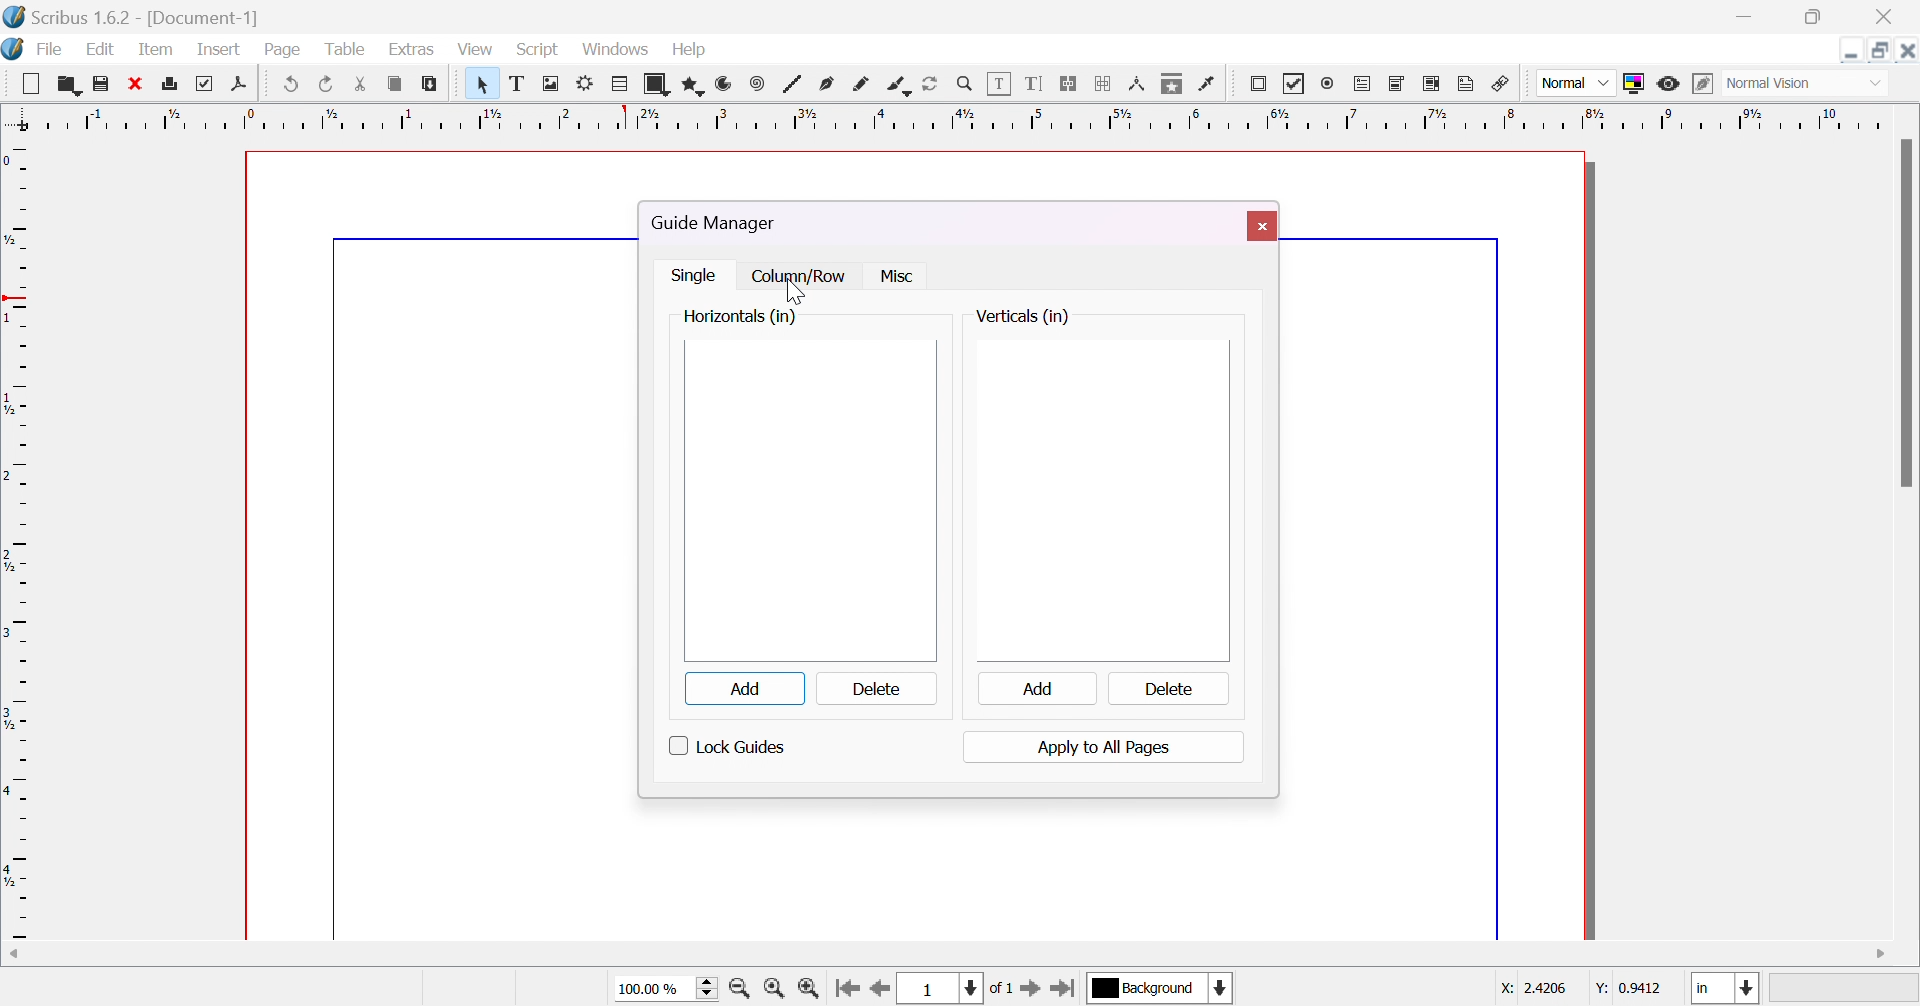 The height and width of the screenshot is (1006, 1920). What do you see at coordinates (476, 83) in the screenshot?
I see `Pointer` at bounding box center [476, 83].